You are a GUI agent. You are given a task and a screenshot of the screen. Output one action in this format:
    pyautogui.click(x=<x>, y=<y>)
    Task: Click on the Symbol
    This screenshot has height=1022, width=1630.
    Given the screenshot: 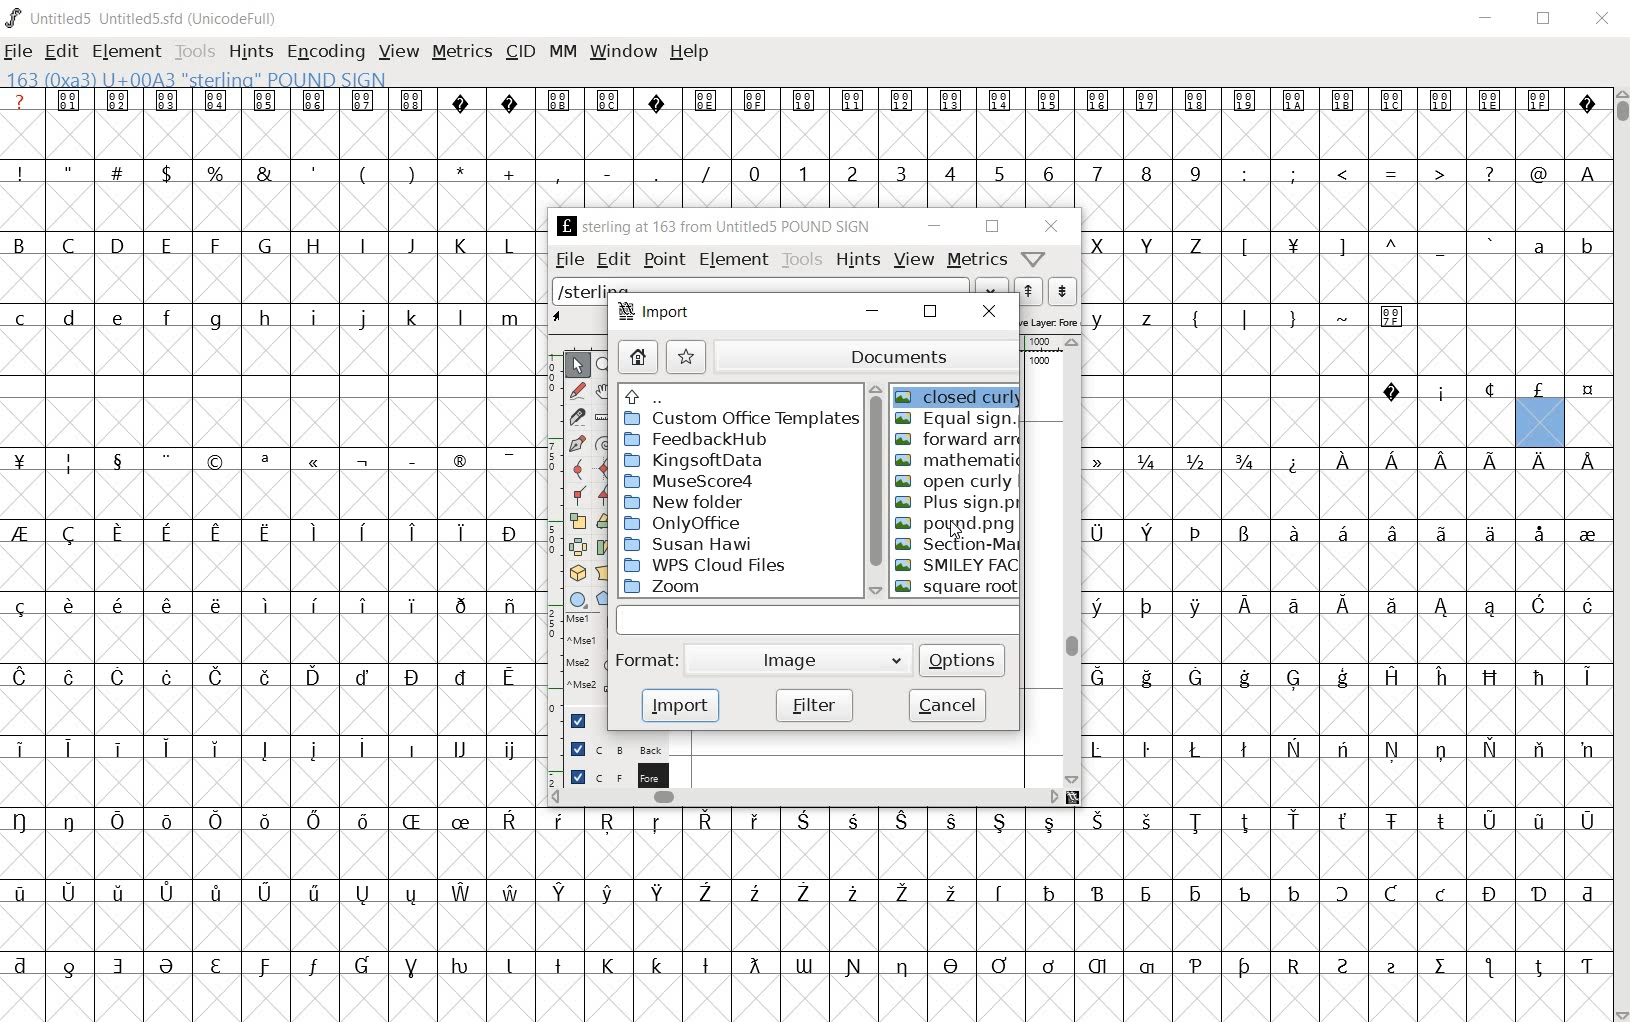 What is the action you would take?
    pyautogui.click(x=70, y=675)
    